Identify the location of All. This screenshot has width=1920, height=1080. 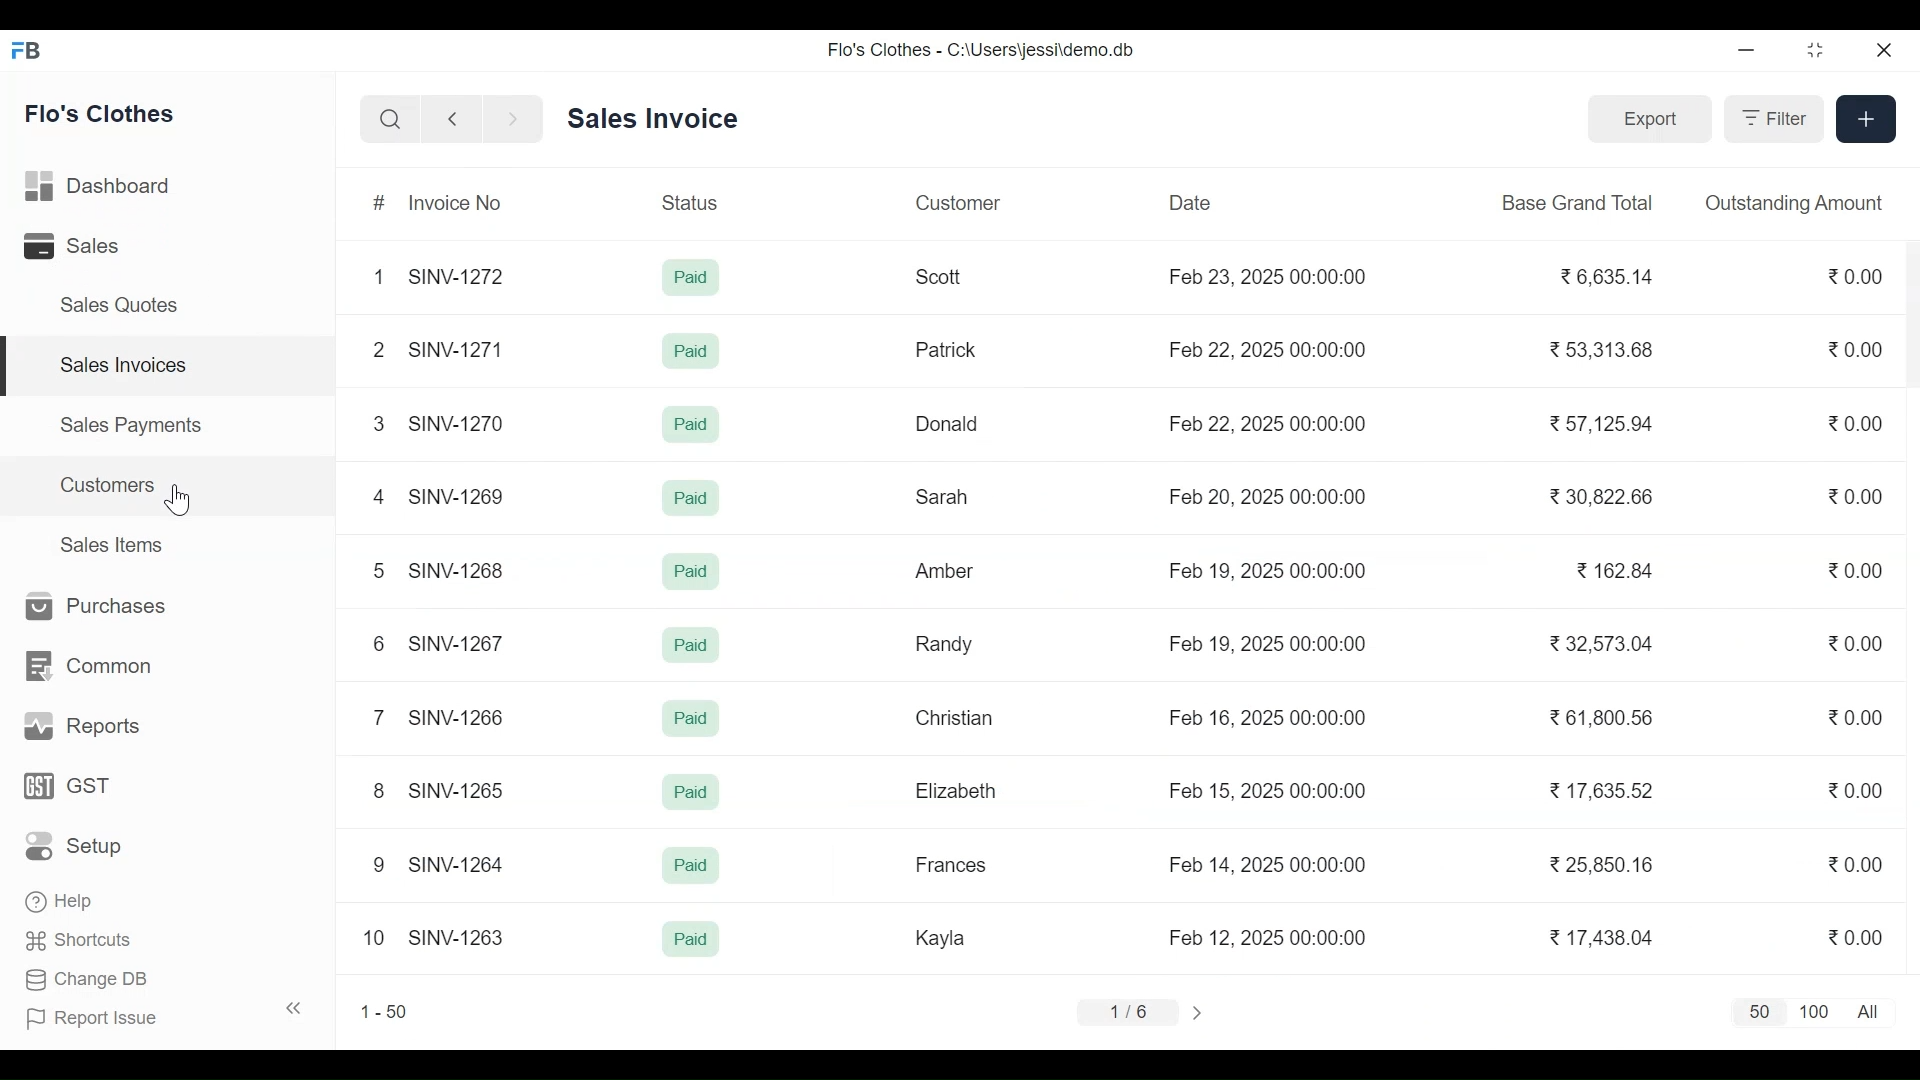
(1866, 1010).